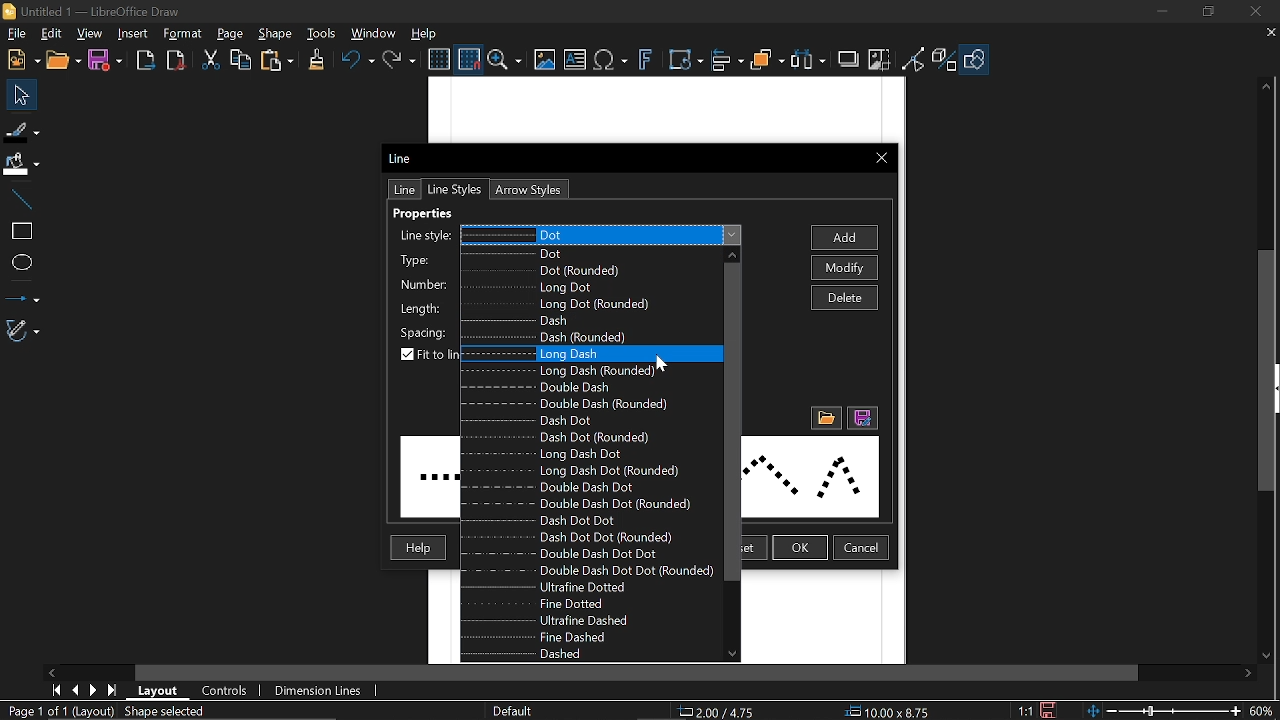 The height and width of the screenshot is (720, 1280). I want to click on Move up, so click(1267, 87).